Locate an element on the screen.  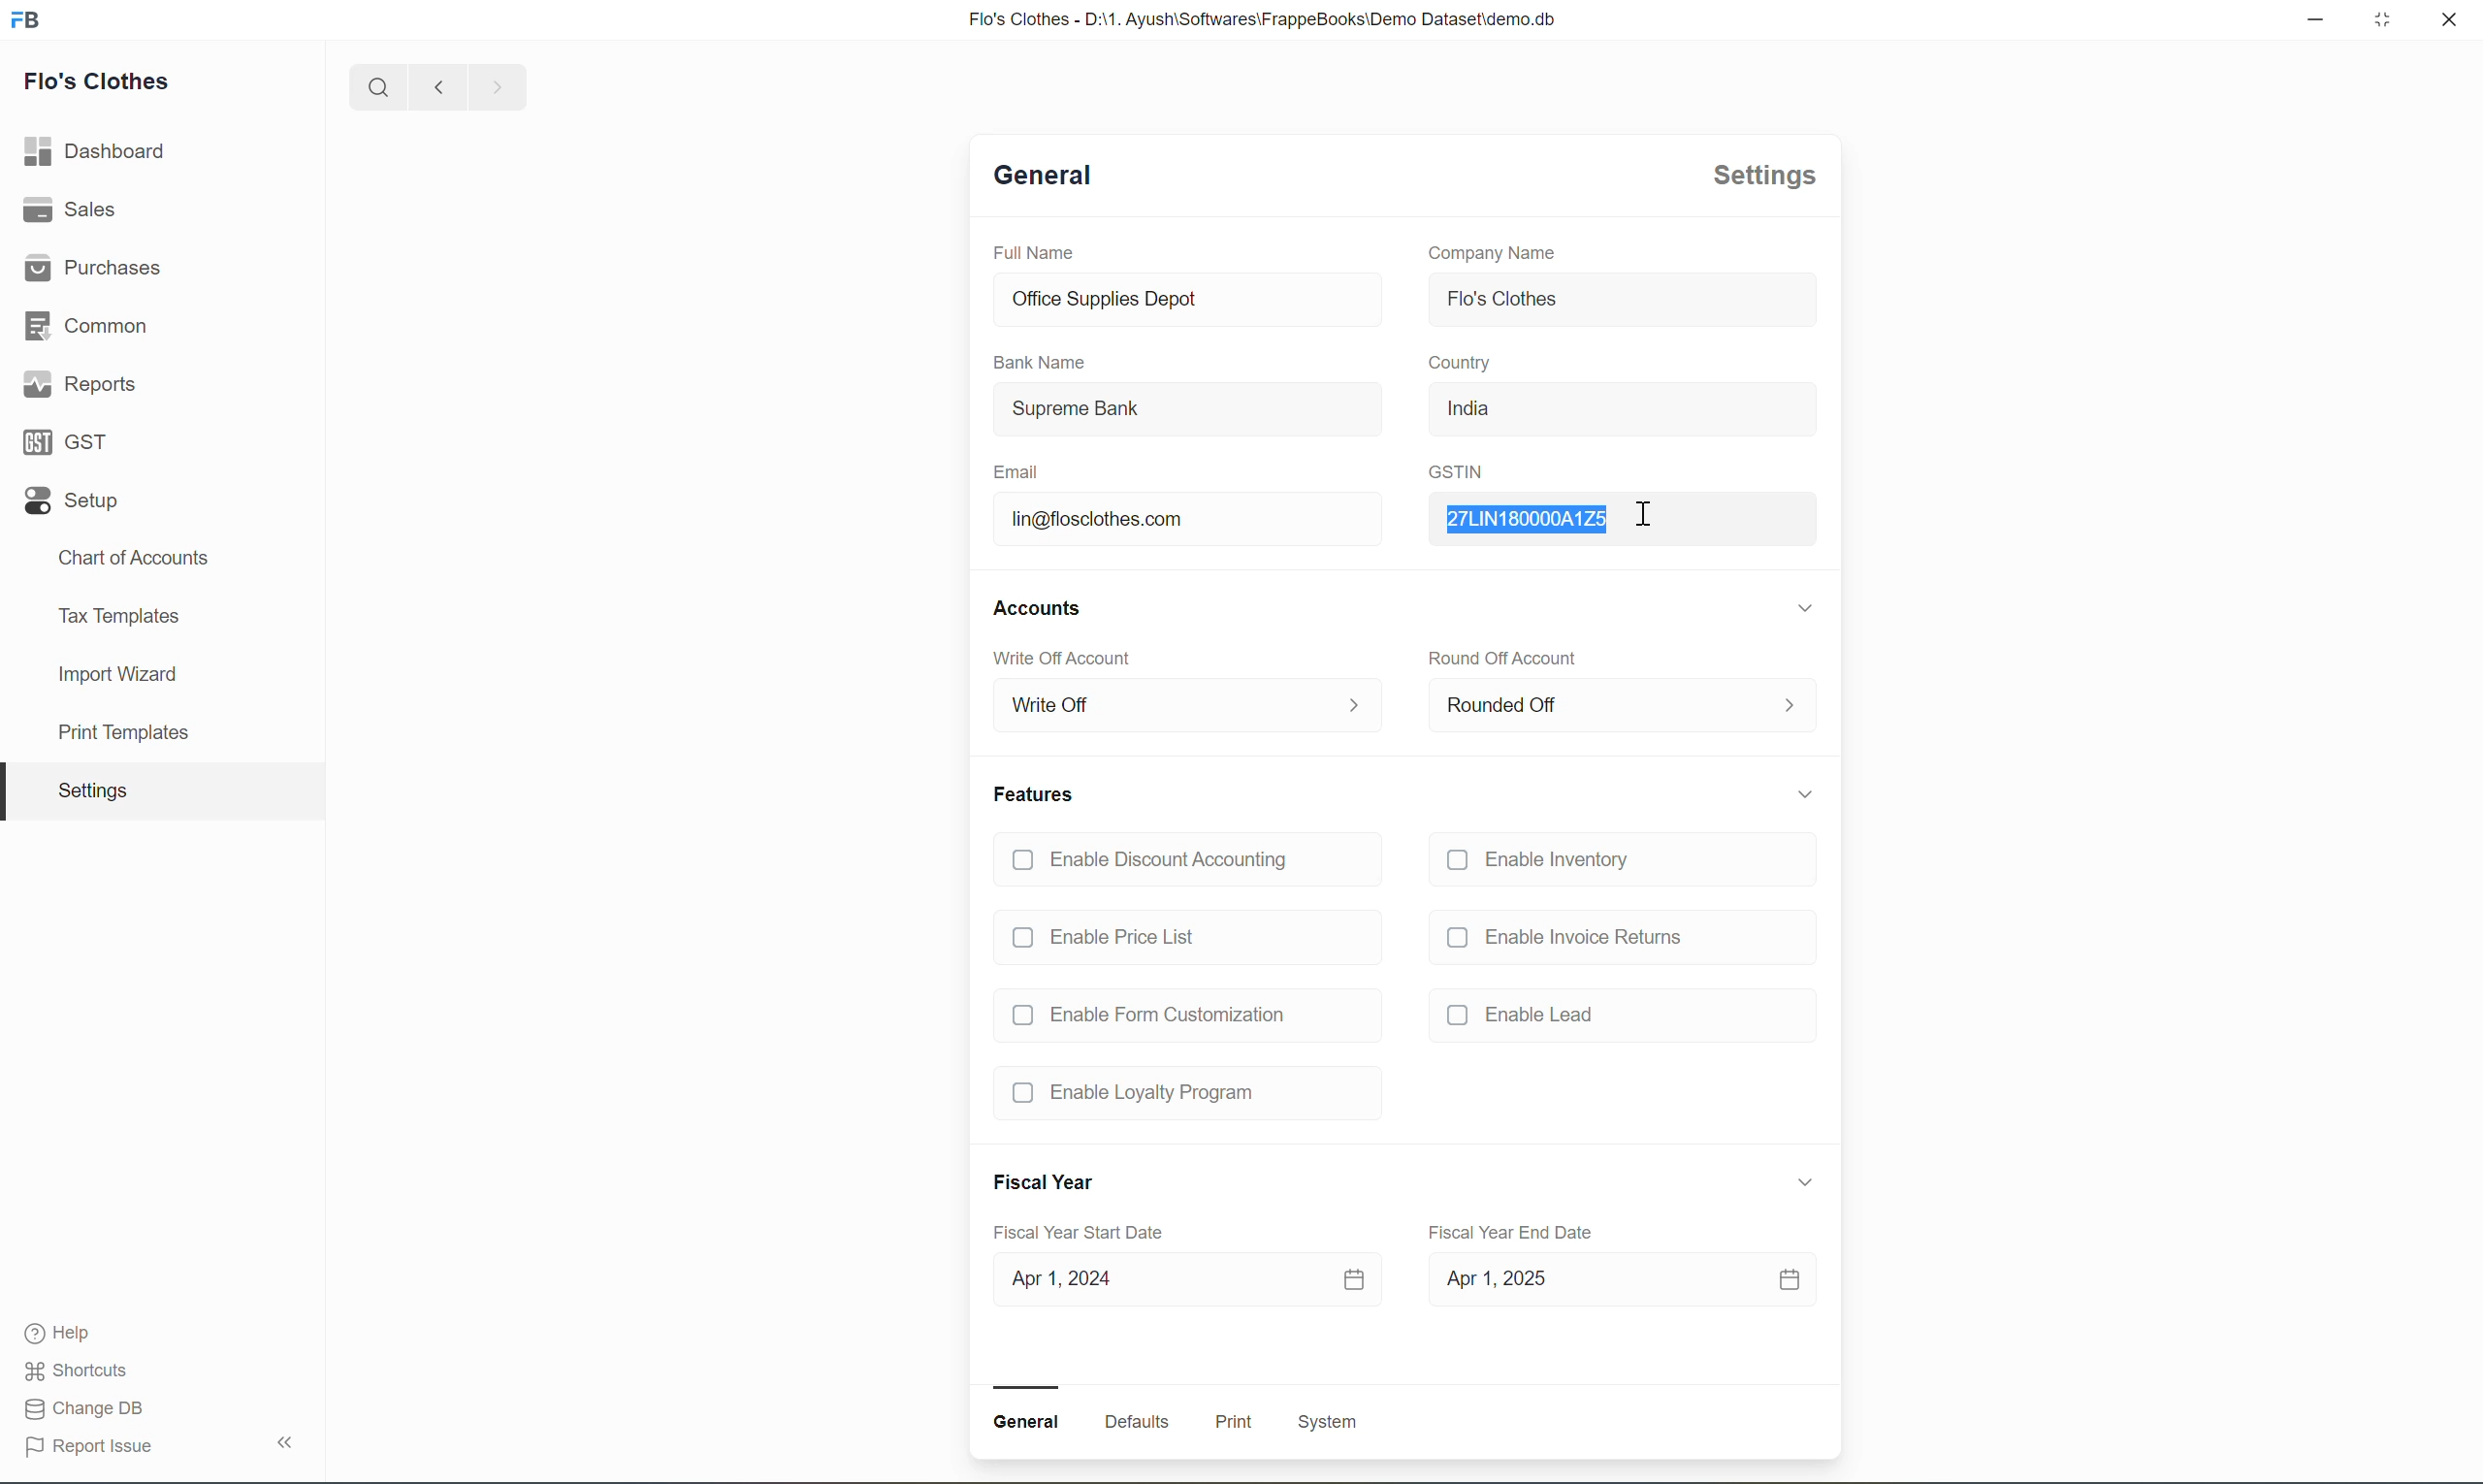
Expand/collapse is located at coordinates (1807, 1183).